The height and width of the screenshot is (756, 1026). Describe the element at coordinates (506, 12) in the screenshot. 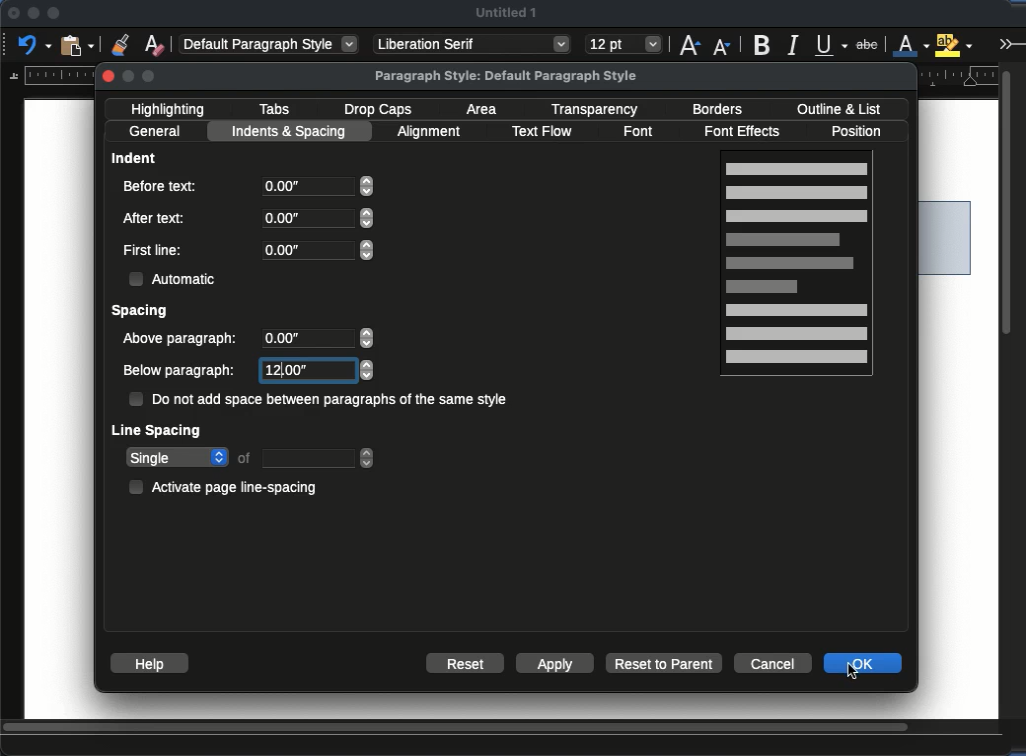

I see `untitled 1` at that location.